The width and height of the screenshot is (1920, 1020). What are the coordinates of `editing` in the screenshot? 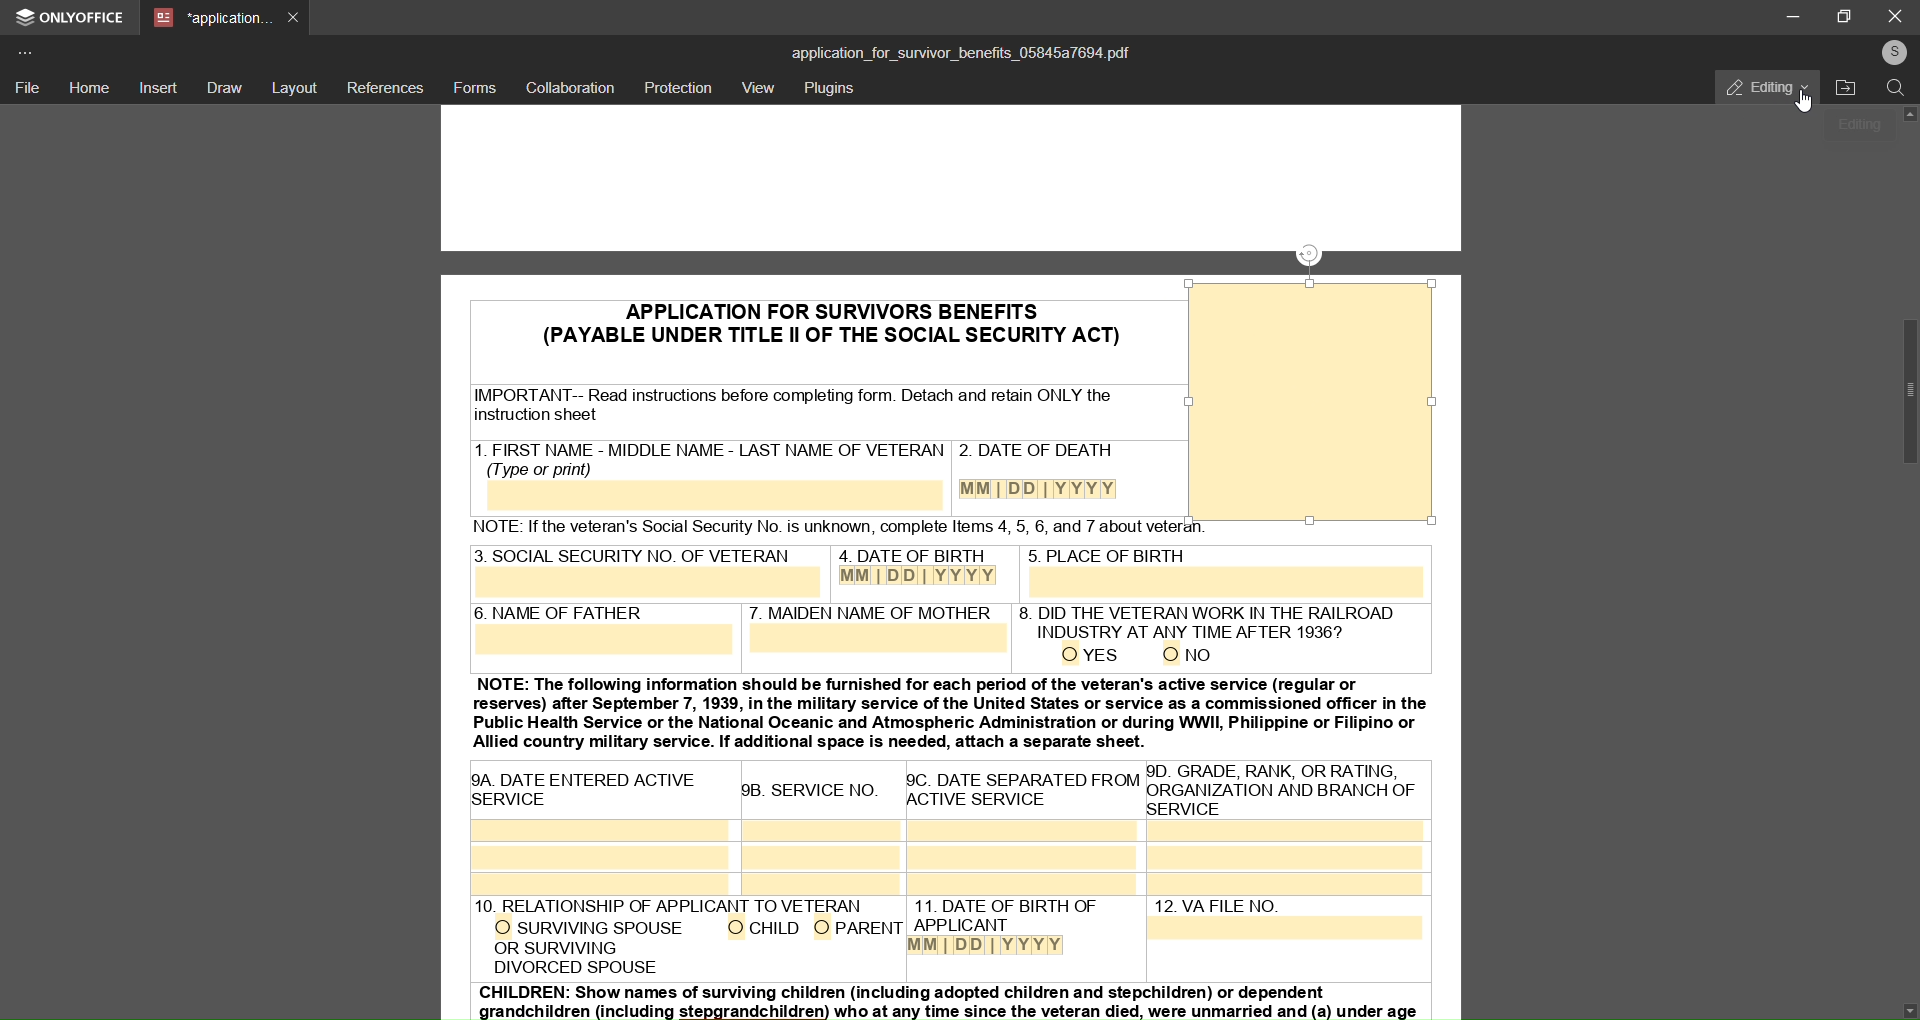 It's located at (1755, 86).